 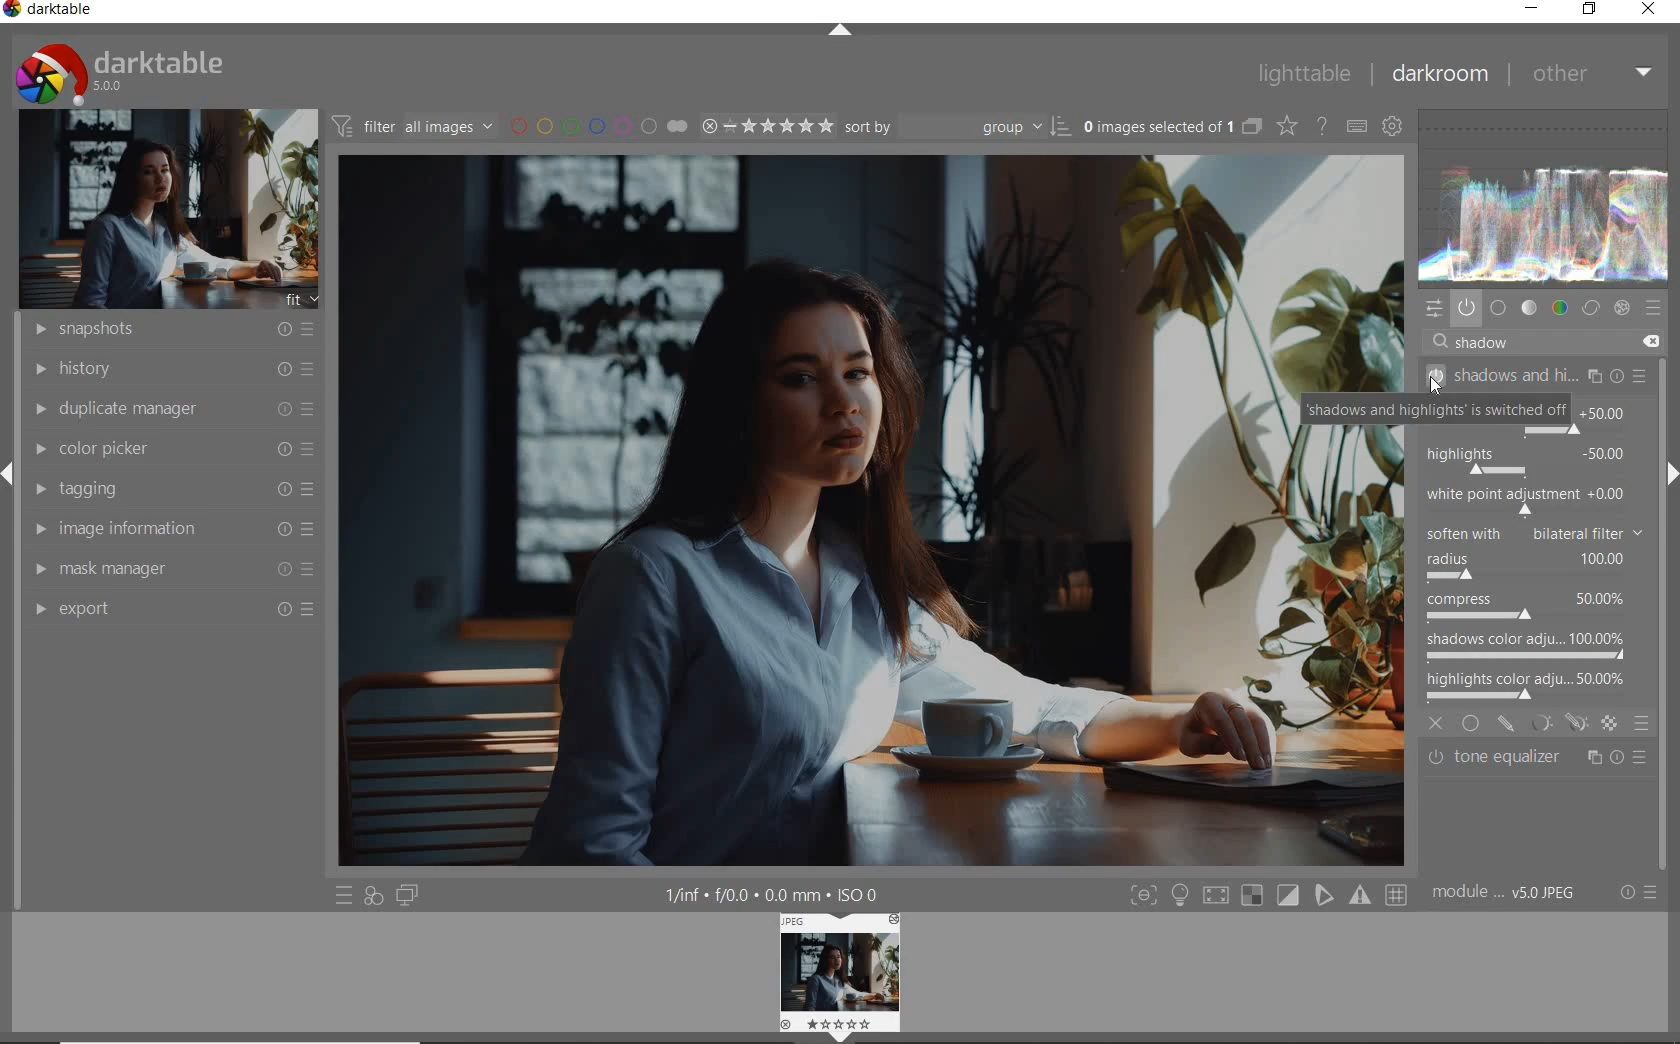 I want to click on Sort, so click(x=959, y=125).